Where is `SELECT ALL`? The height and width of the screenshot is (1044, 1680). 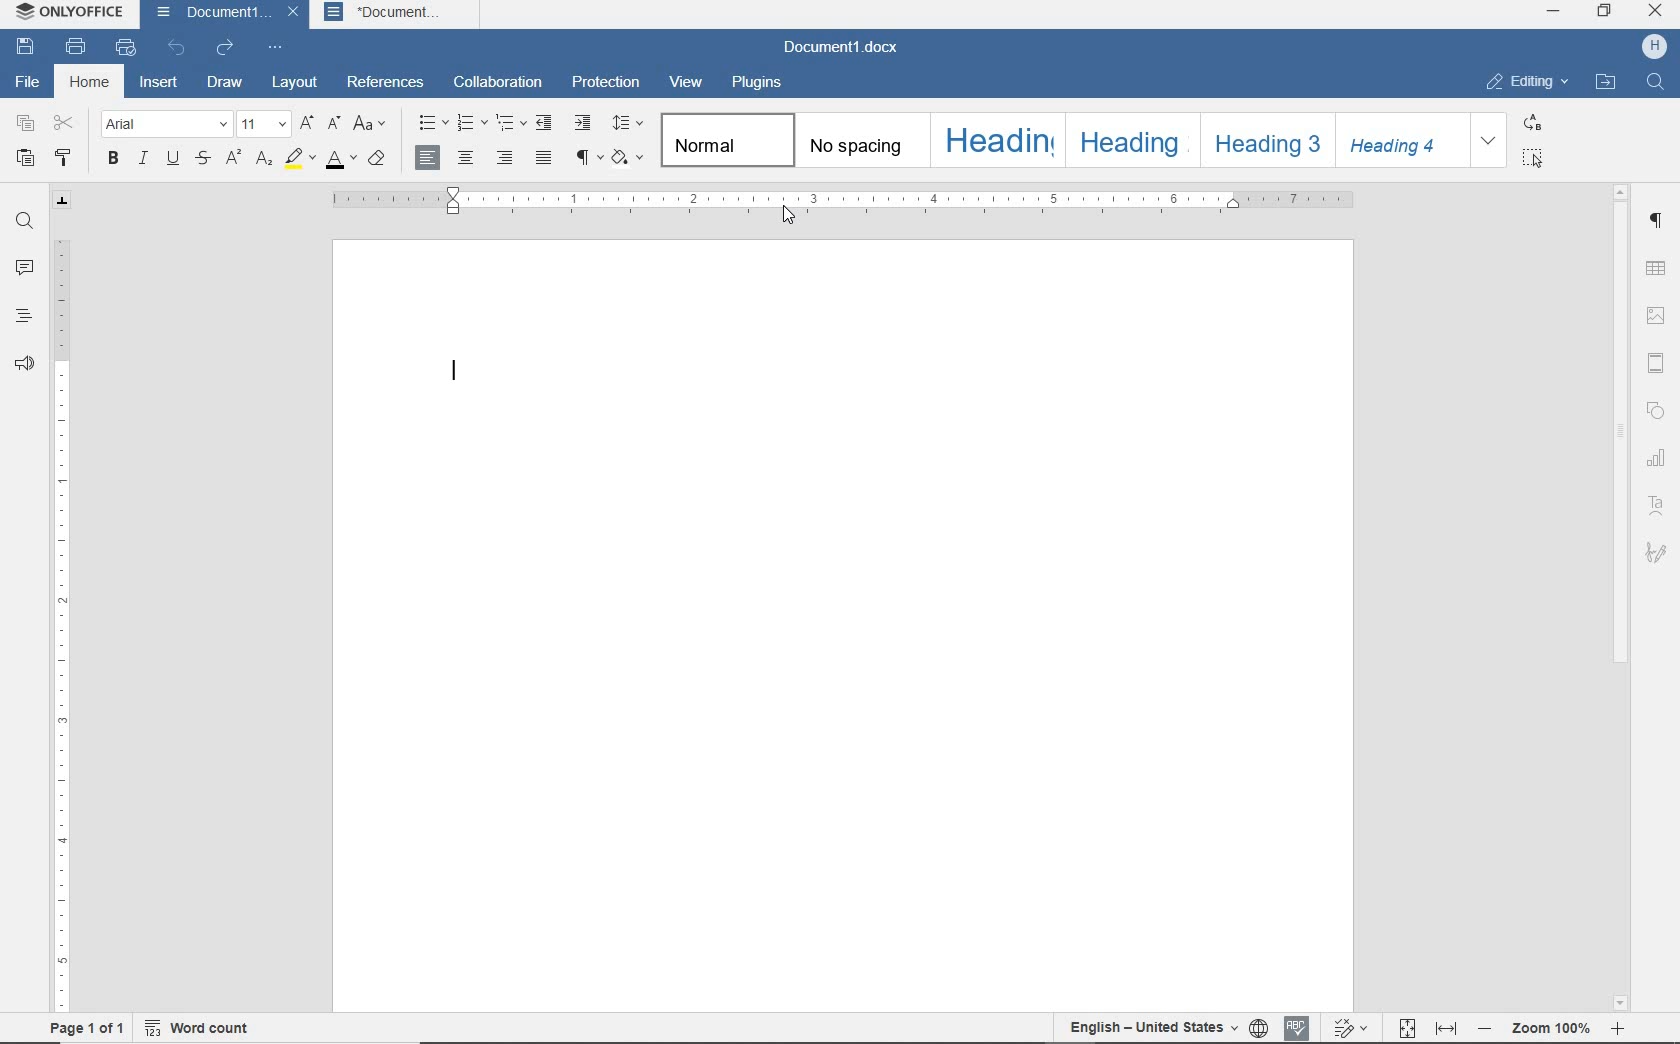
SELECT ALL is located at coordinates (1535, 159).